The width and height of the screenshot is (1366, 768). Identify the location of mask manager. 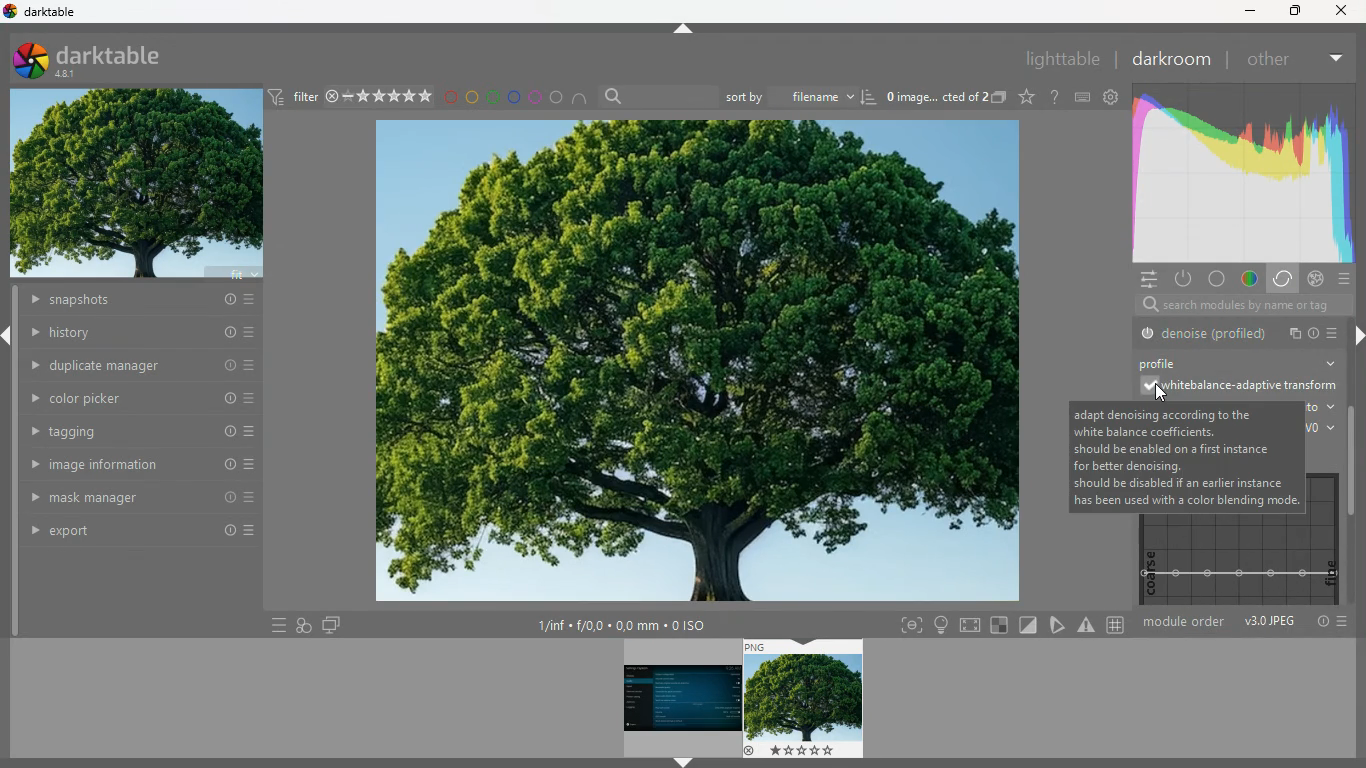
(132, 494).